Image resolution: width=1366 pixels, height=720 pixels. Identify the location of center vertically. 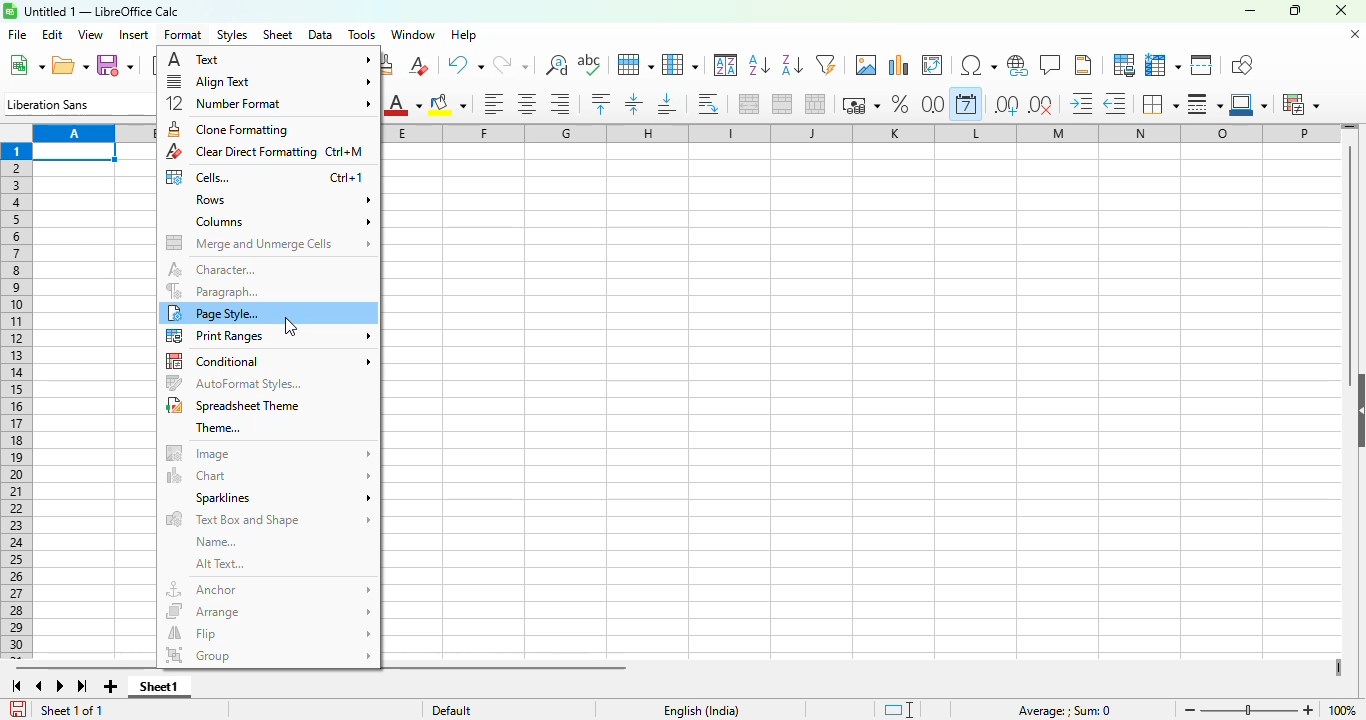
(633, 104).